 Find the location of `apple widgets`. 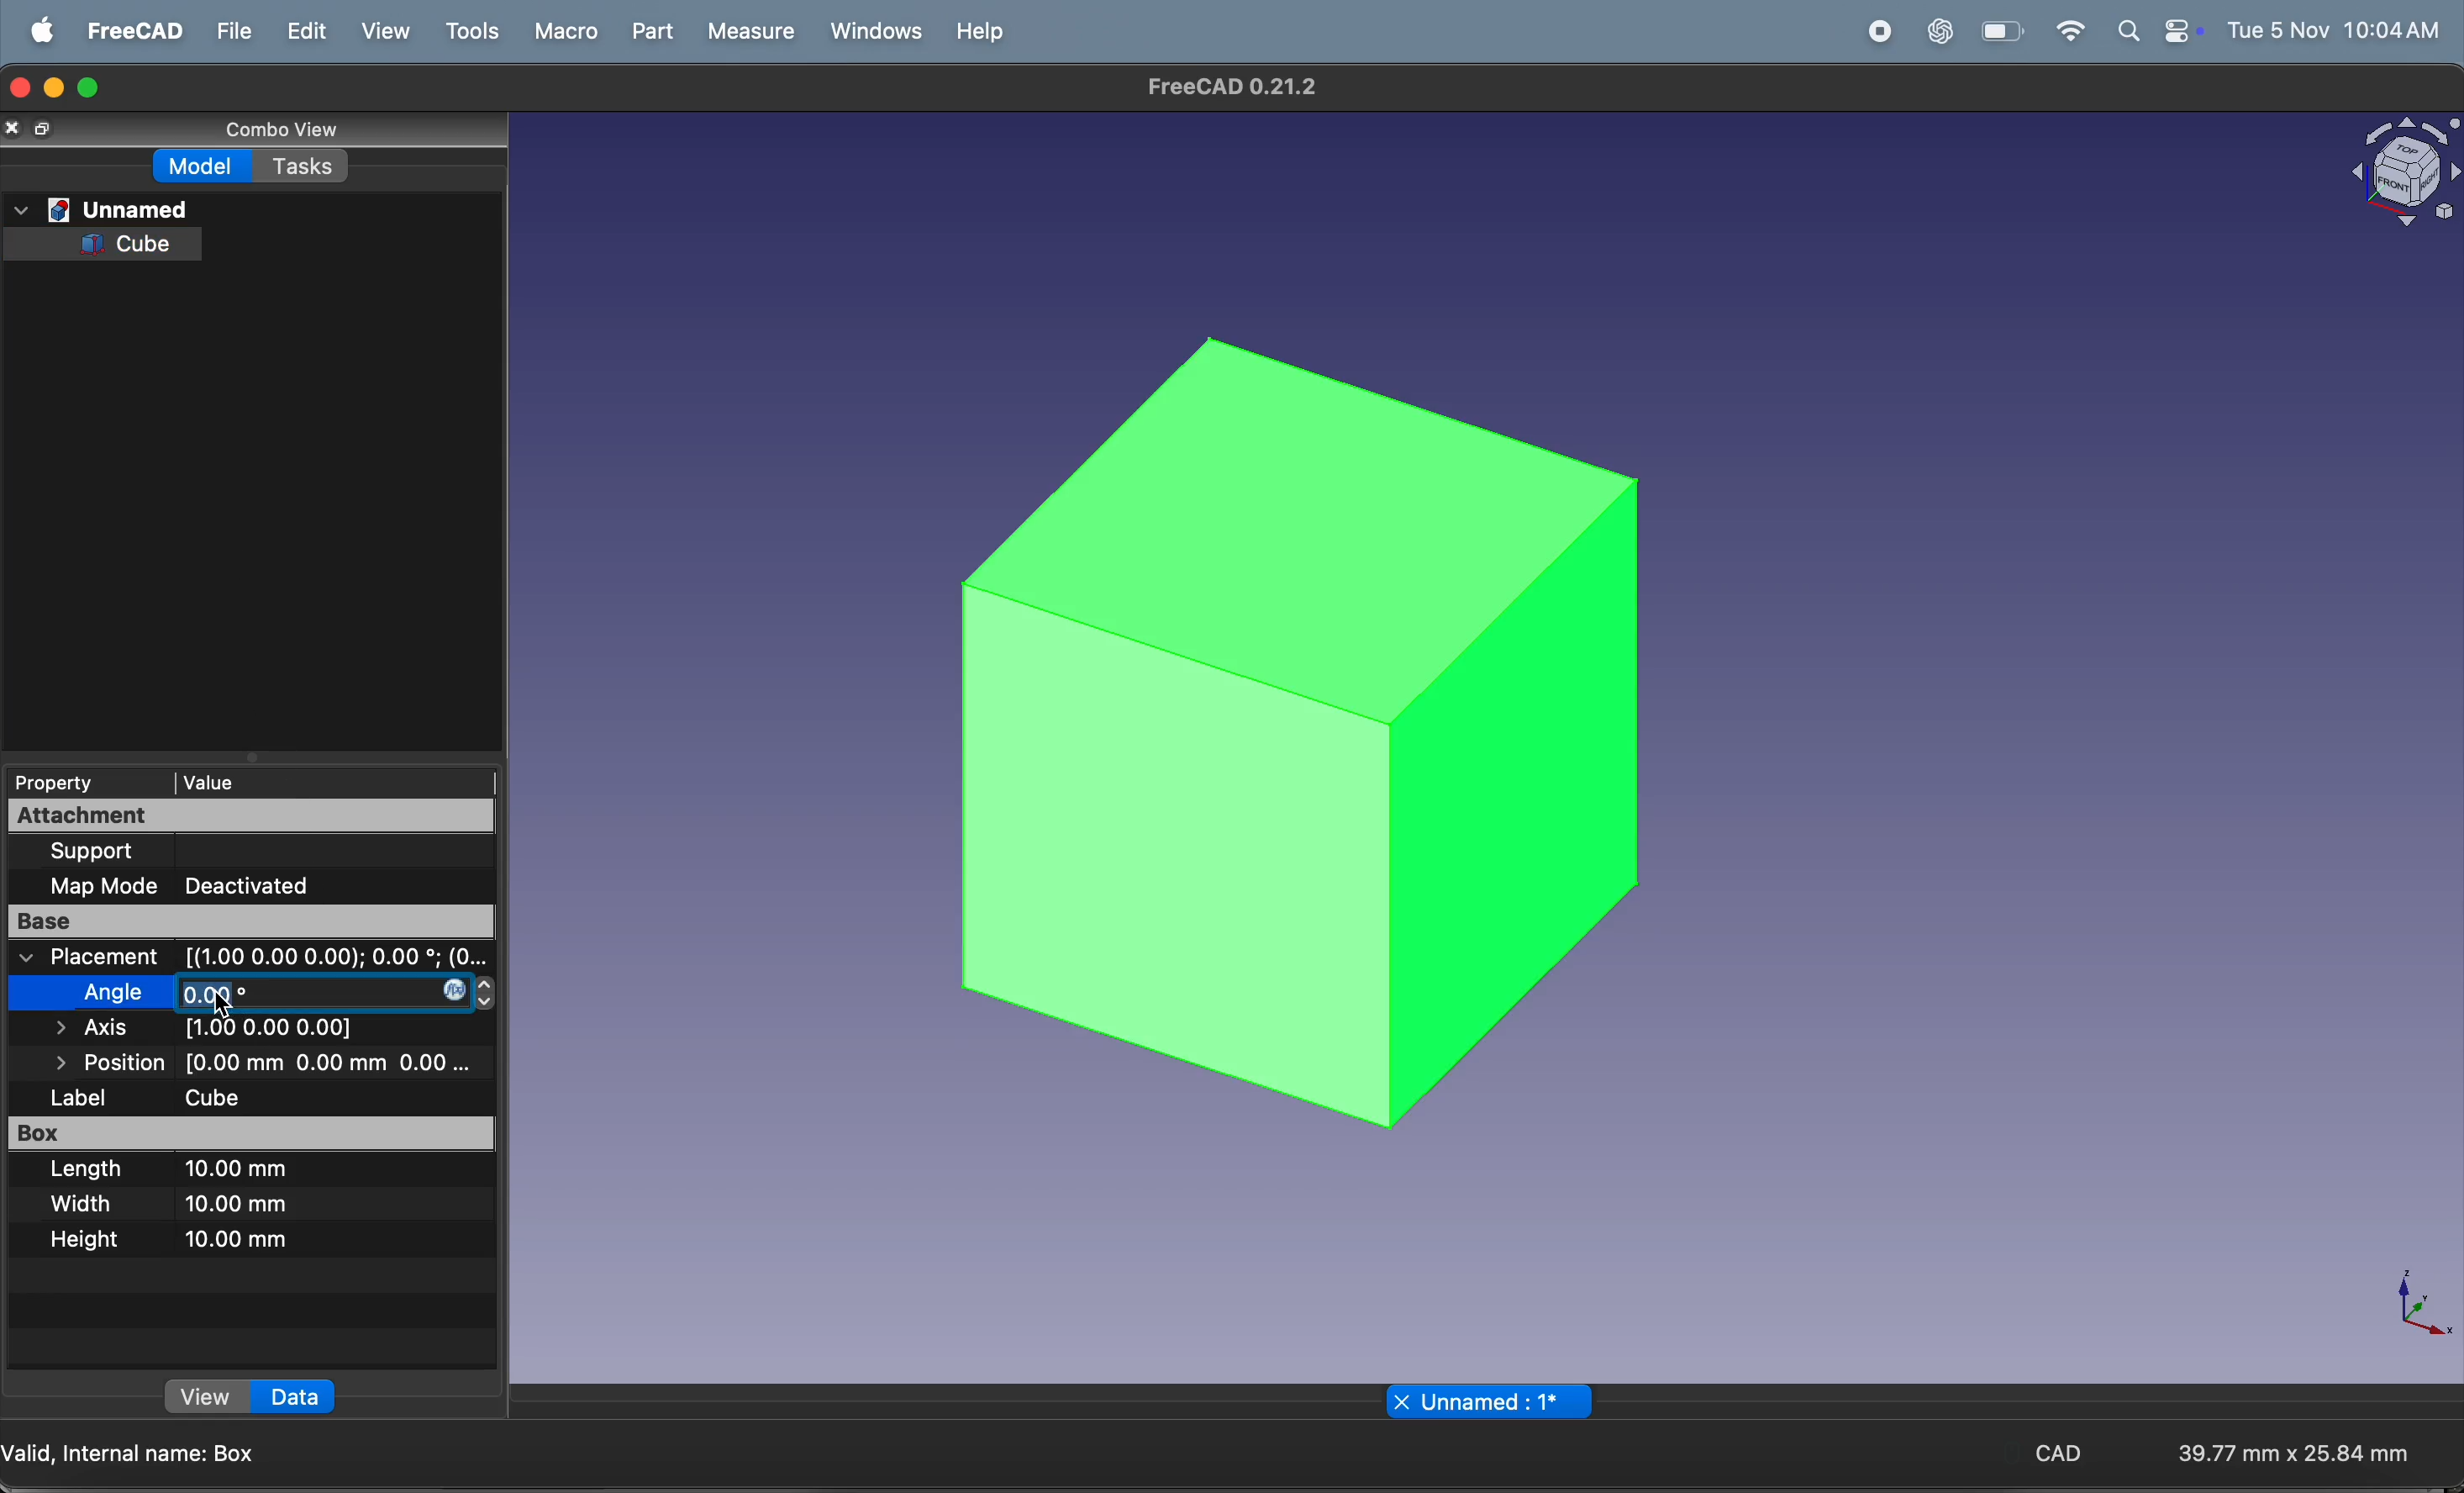

apple widgets is located at coordinates (2130, 30).